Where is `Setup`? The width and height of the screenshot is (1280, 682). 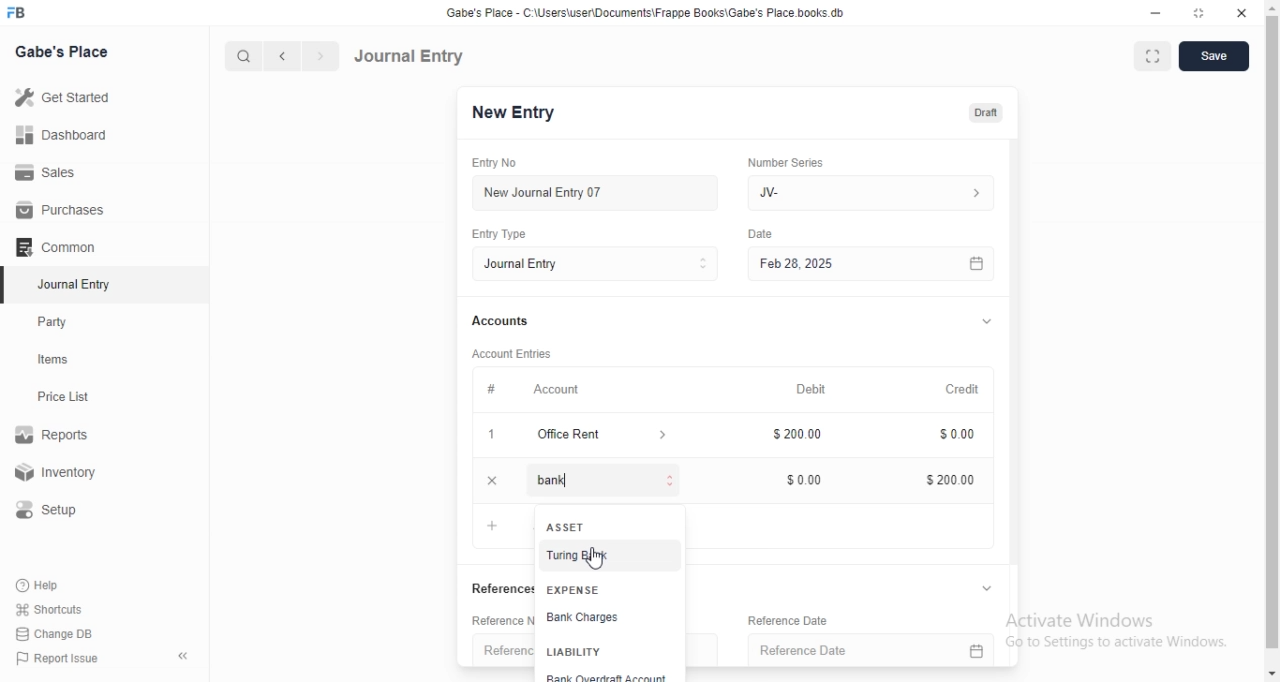
Setup is located at coordinates (54, 510).